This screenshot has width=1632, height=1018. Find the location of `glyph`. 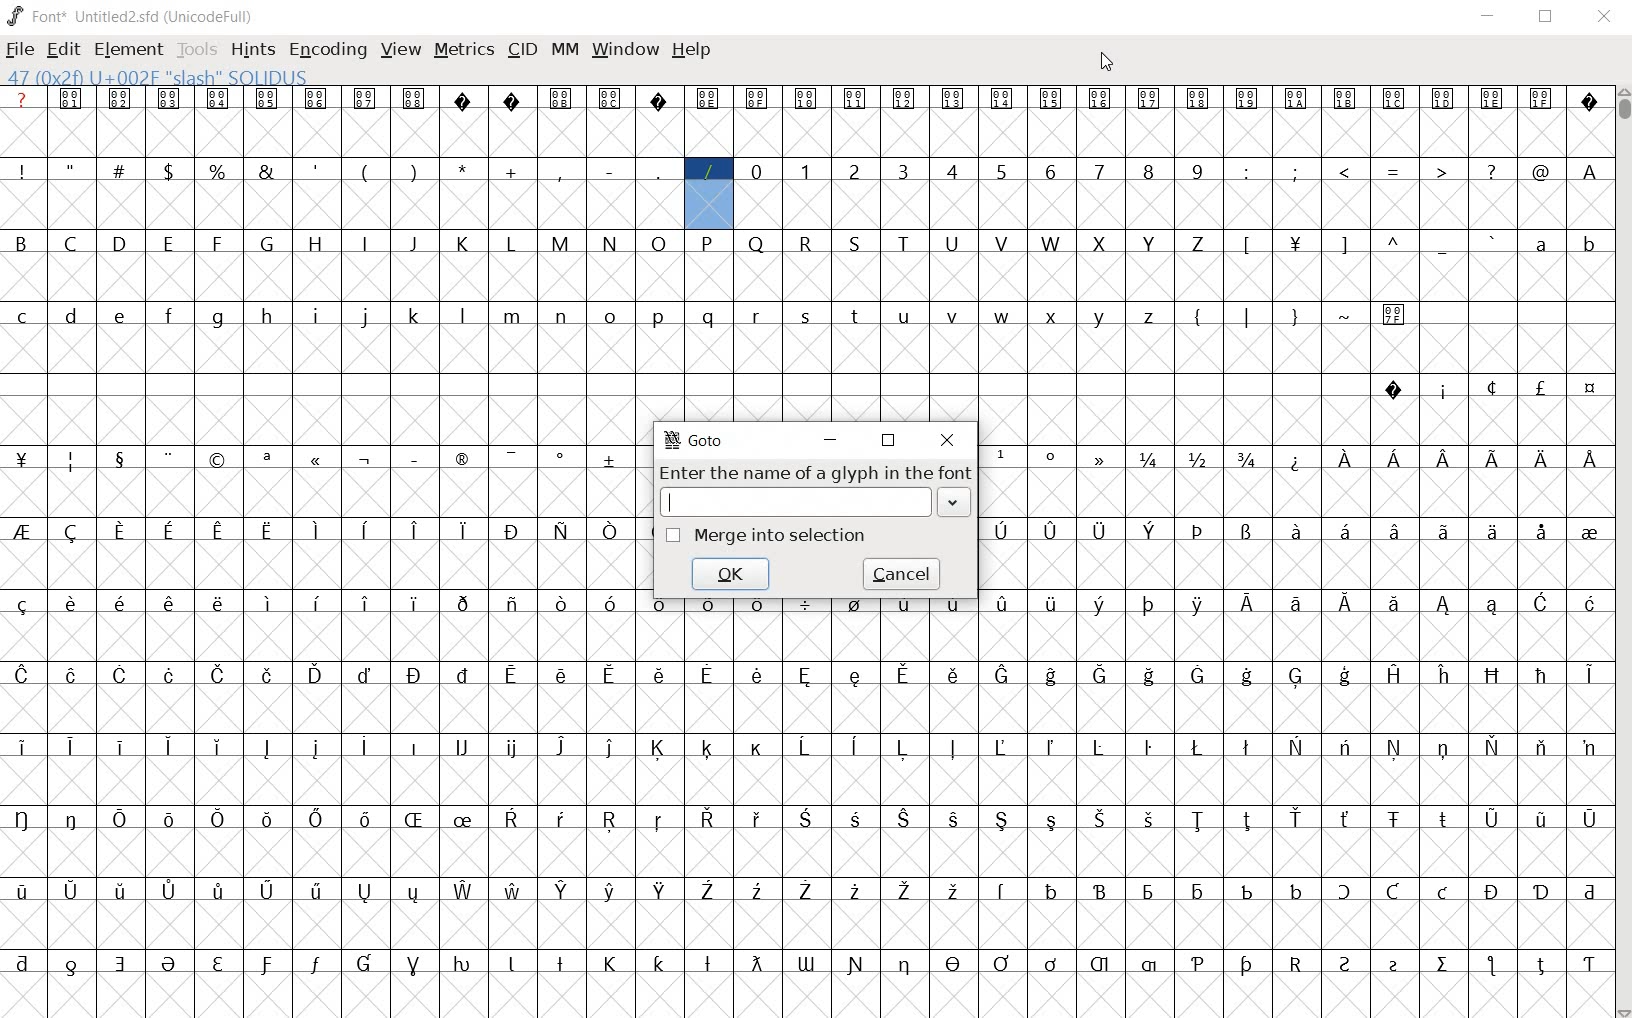

glyph is located at coordinates (510, 532).